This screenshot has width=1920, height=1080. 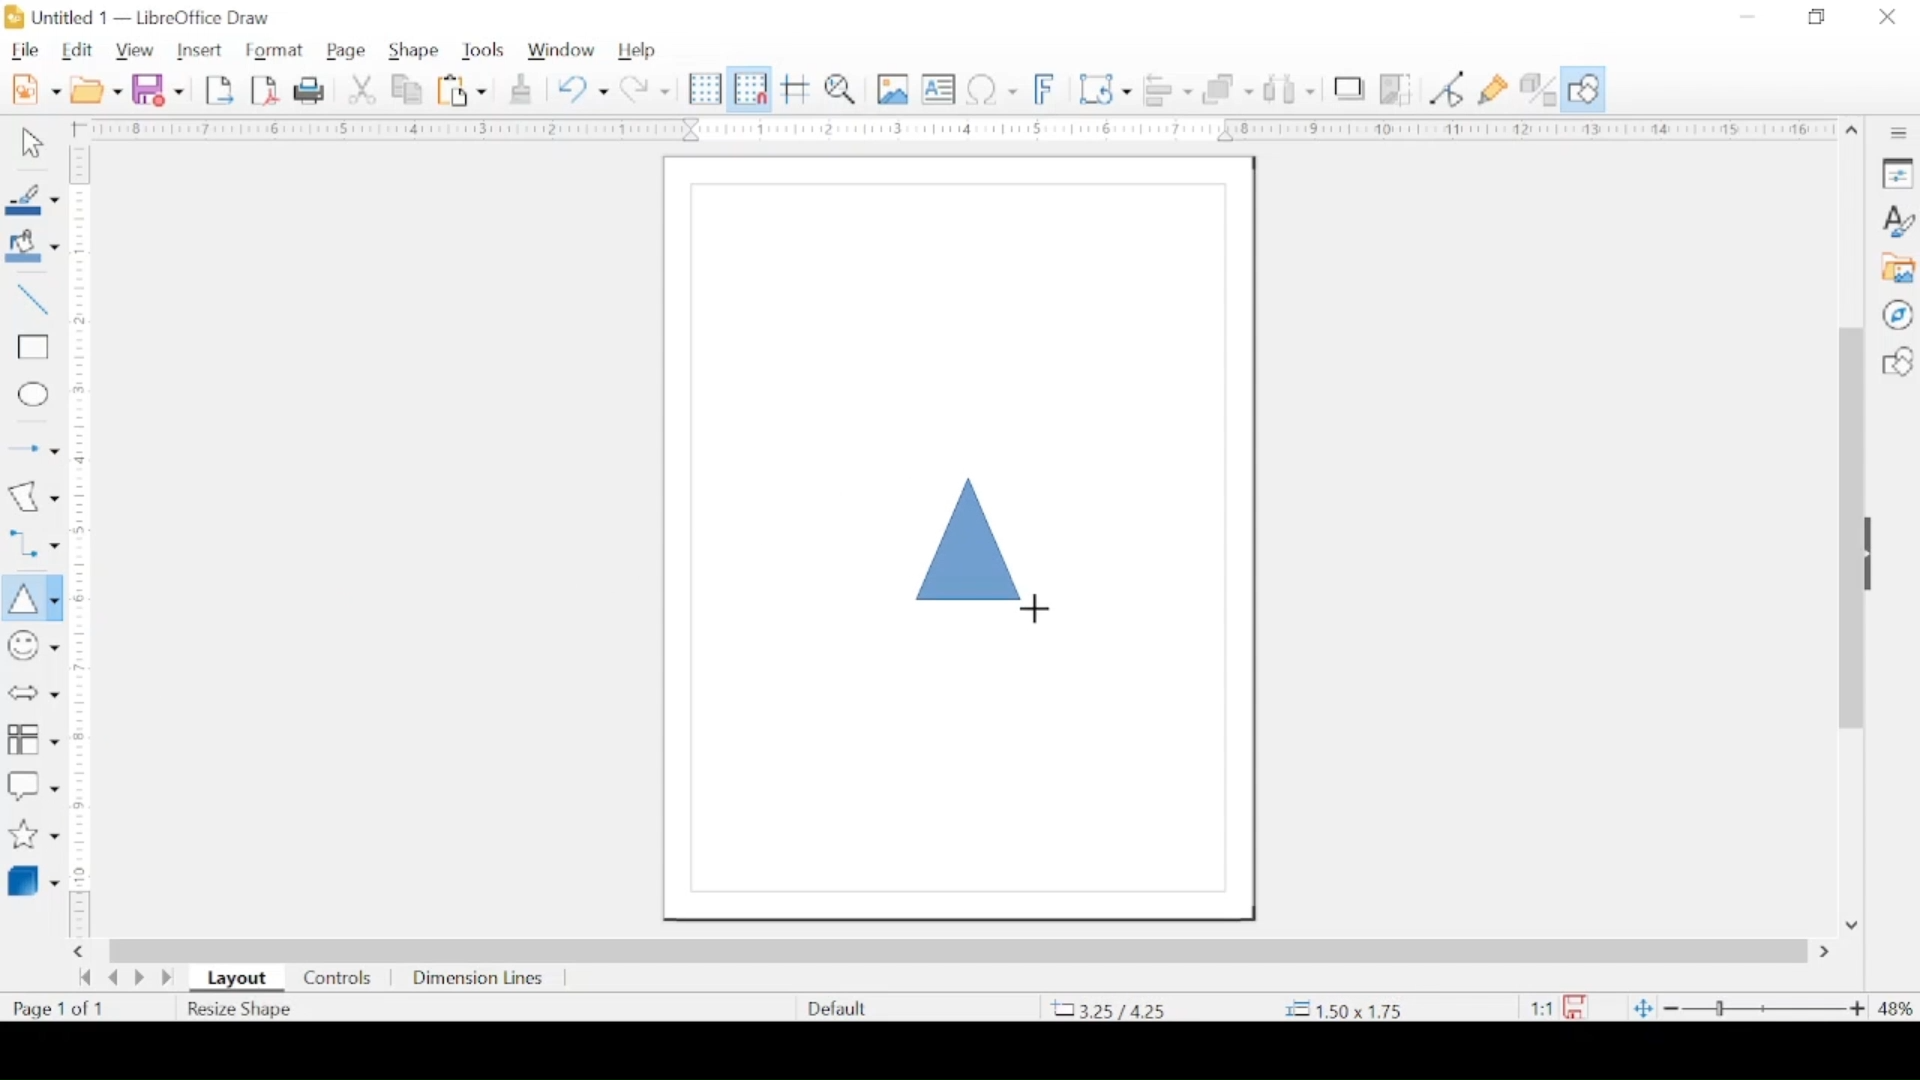 What do you see at coordinates (32, 646) in the screenshot?
I see `insert symbols and shapes` at bounding box center [32, 646].